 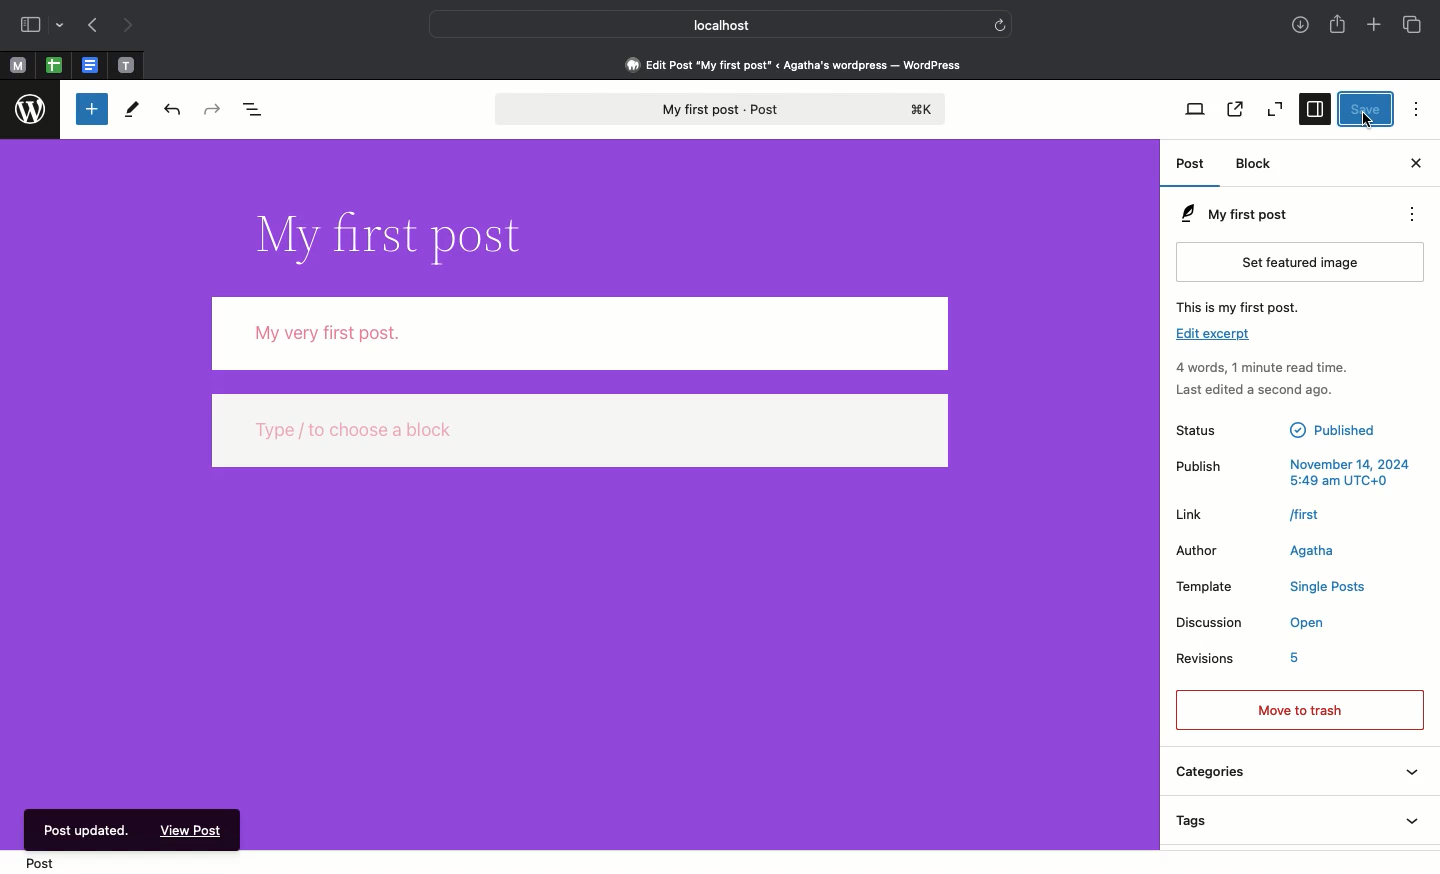 What do you see at coordinates (89, 110) in the screenshot?
I see `Toggle block` at bounding box center [89, 110].